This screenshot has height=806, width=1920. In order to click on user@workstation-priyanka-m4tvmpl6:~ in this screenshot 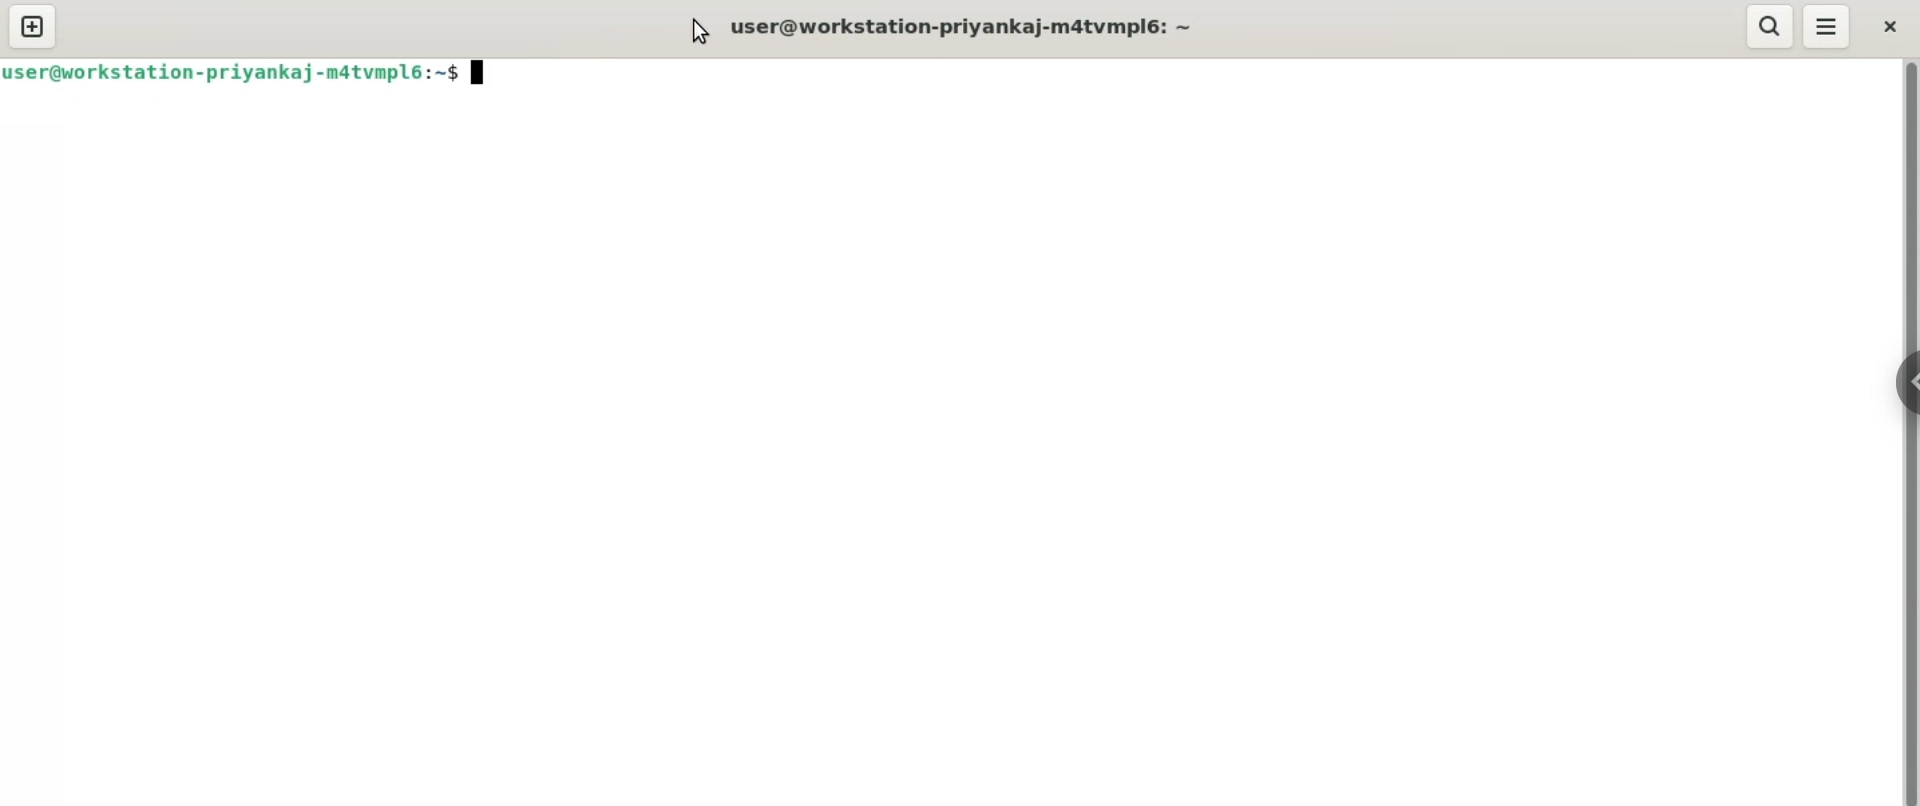, I will do `click(969, 25)`.